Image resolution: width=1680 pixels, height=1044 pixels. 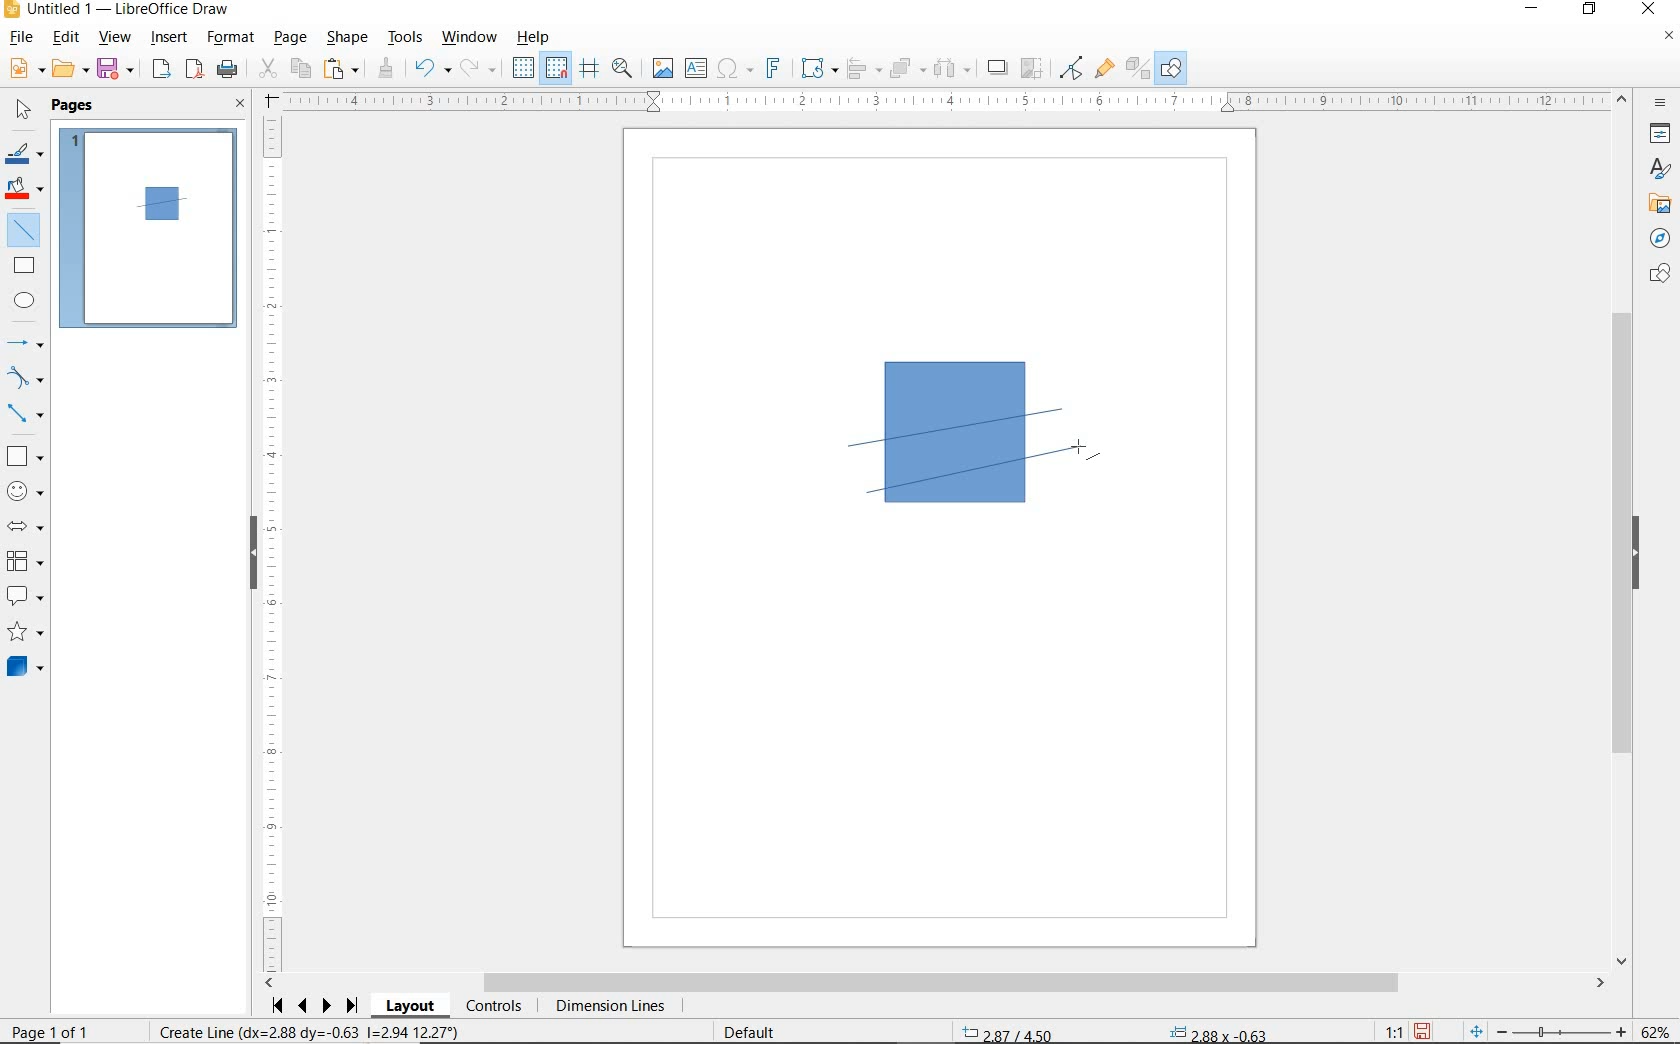 I want to click on LINE ADDED, so click(x=162, y=203).